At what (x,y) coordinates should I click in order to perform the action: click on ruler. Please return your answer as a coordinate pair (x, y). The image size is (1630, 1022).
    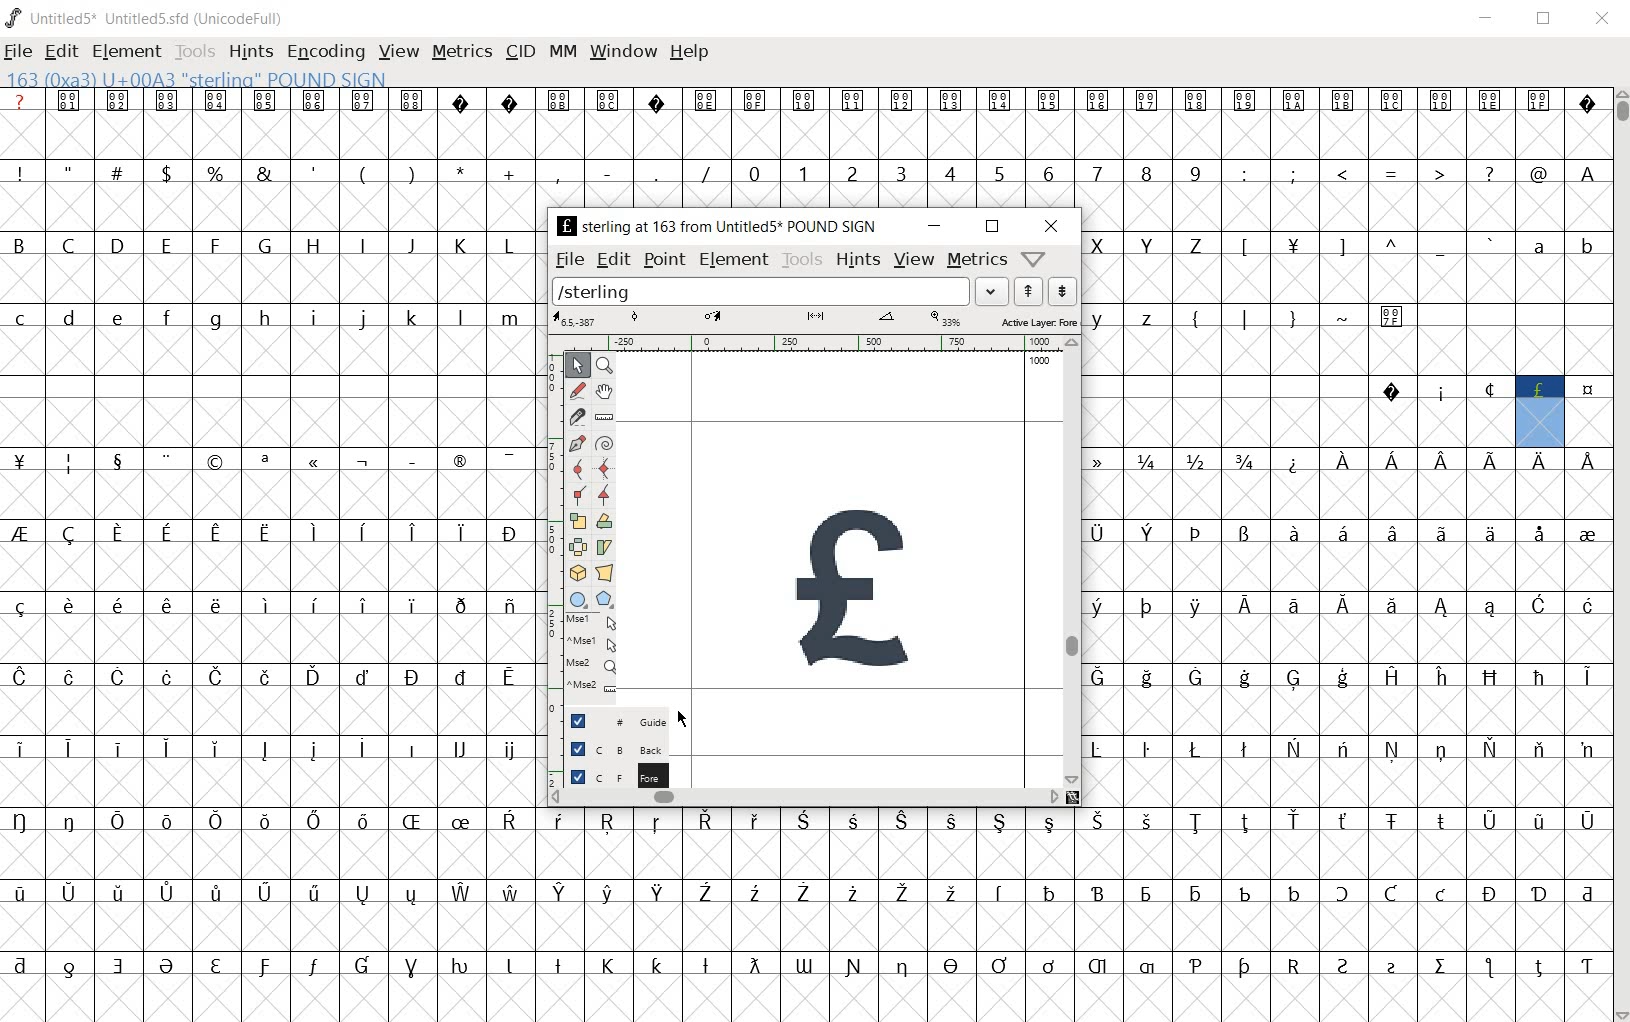
    Looking at the image, I should click on (814, 343).